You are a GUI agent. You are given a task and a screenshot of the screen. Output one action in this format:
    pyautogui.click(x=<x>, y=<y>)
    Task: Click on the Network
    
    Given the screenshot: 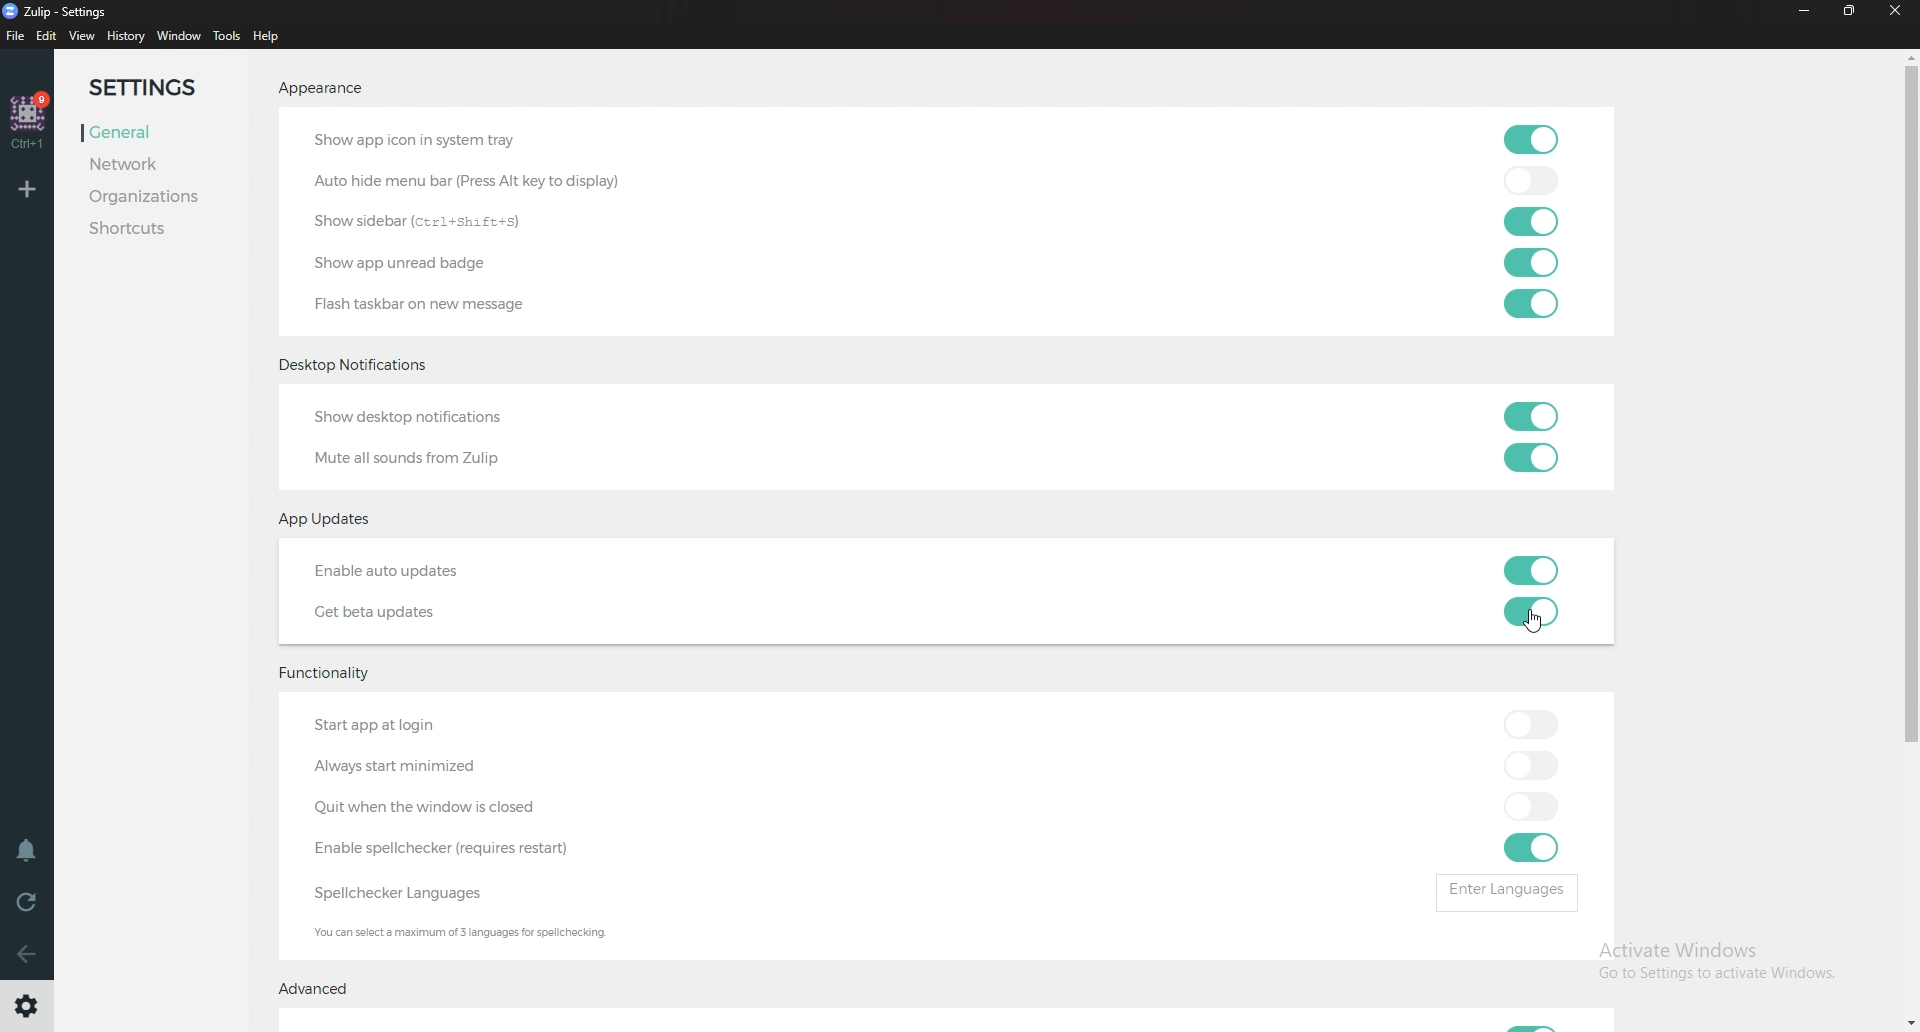 What is the action you would take?
    pyautogui.click(x=171, y=165)
    